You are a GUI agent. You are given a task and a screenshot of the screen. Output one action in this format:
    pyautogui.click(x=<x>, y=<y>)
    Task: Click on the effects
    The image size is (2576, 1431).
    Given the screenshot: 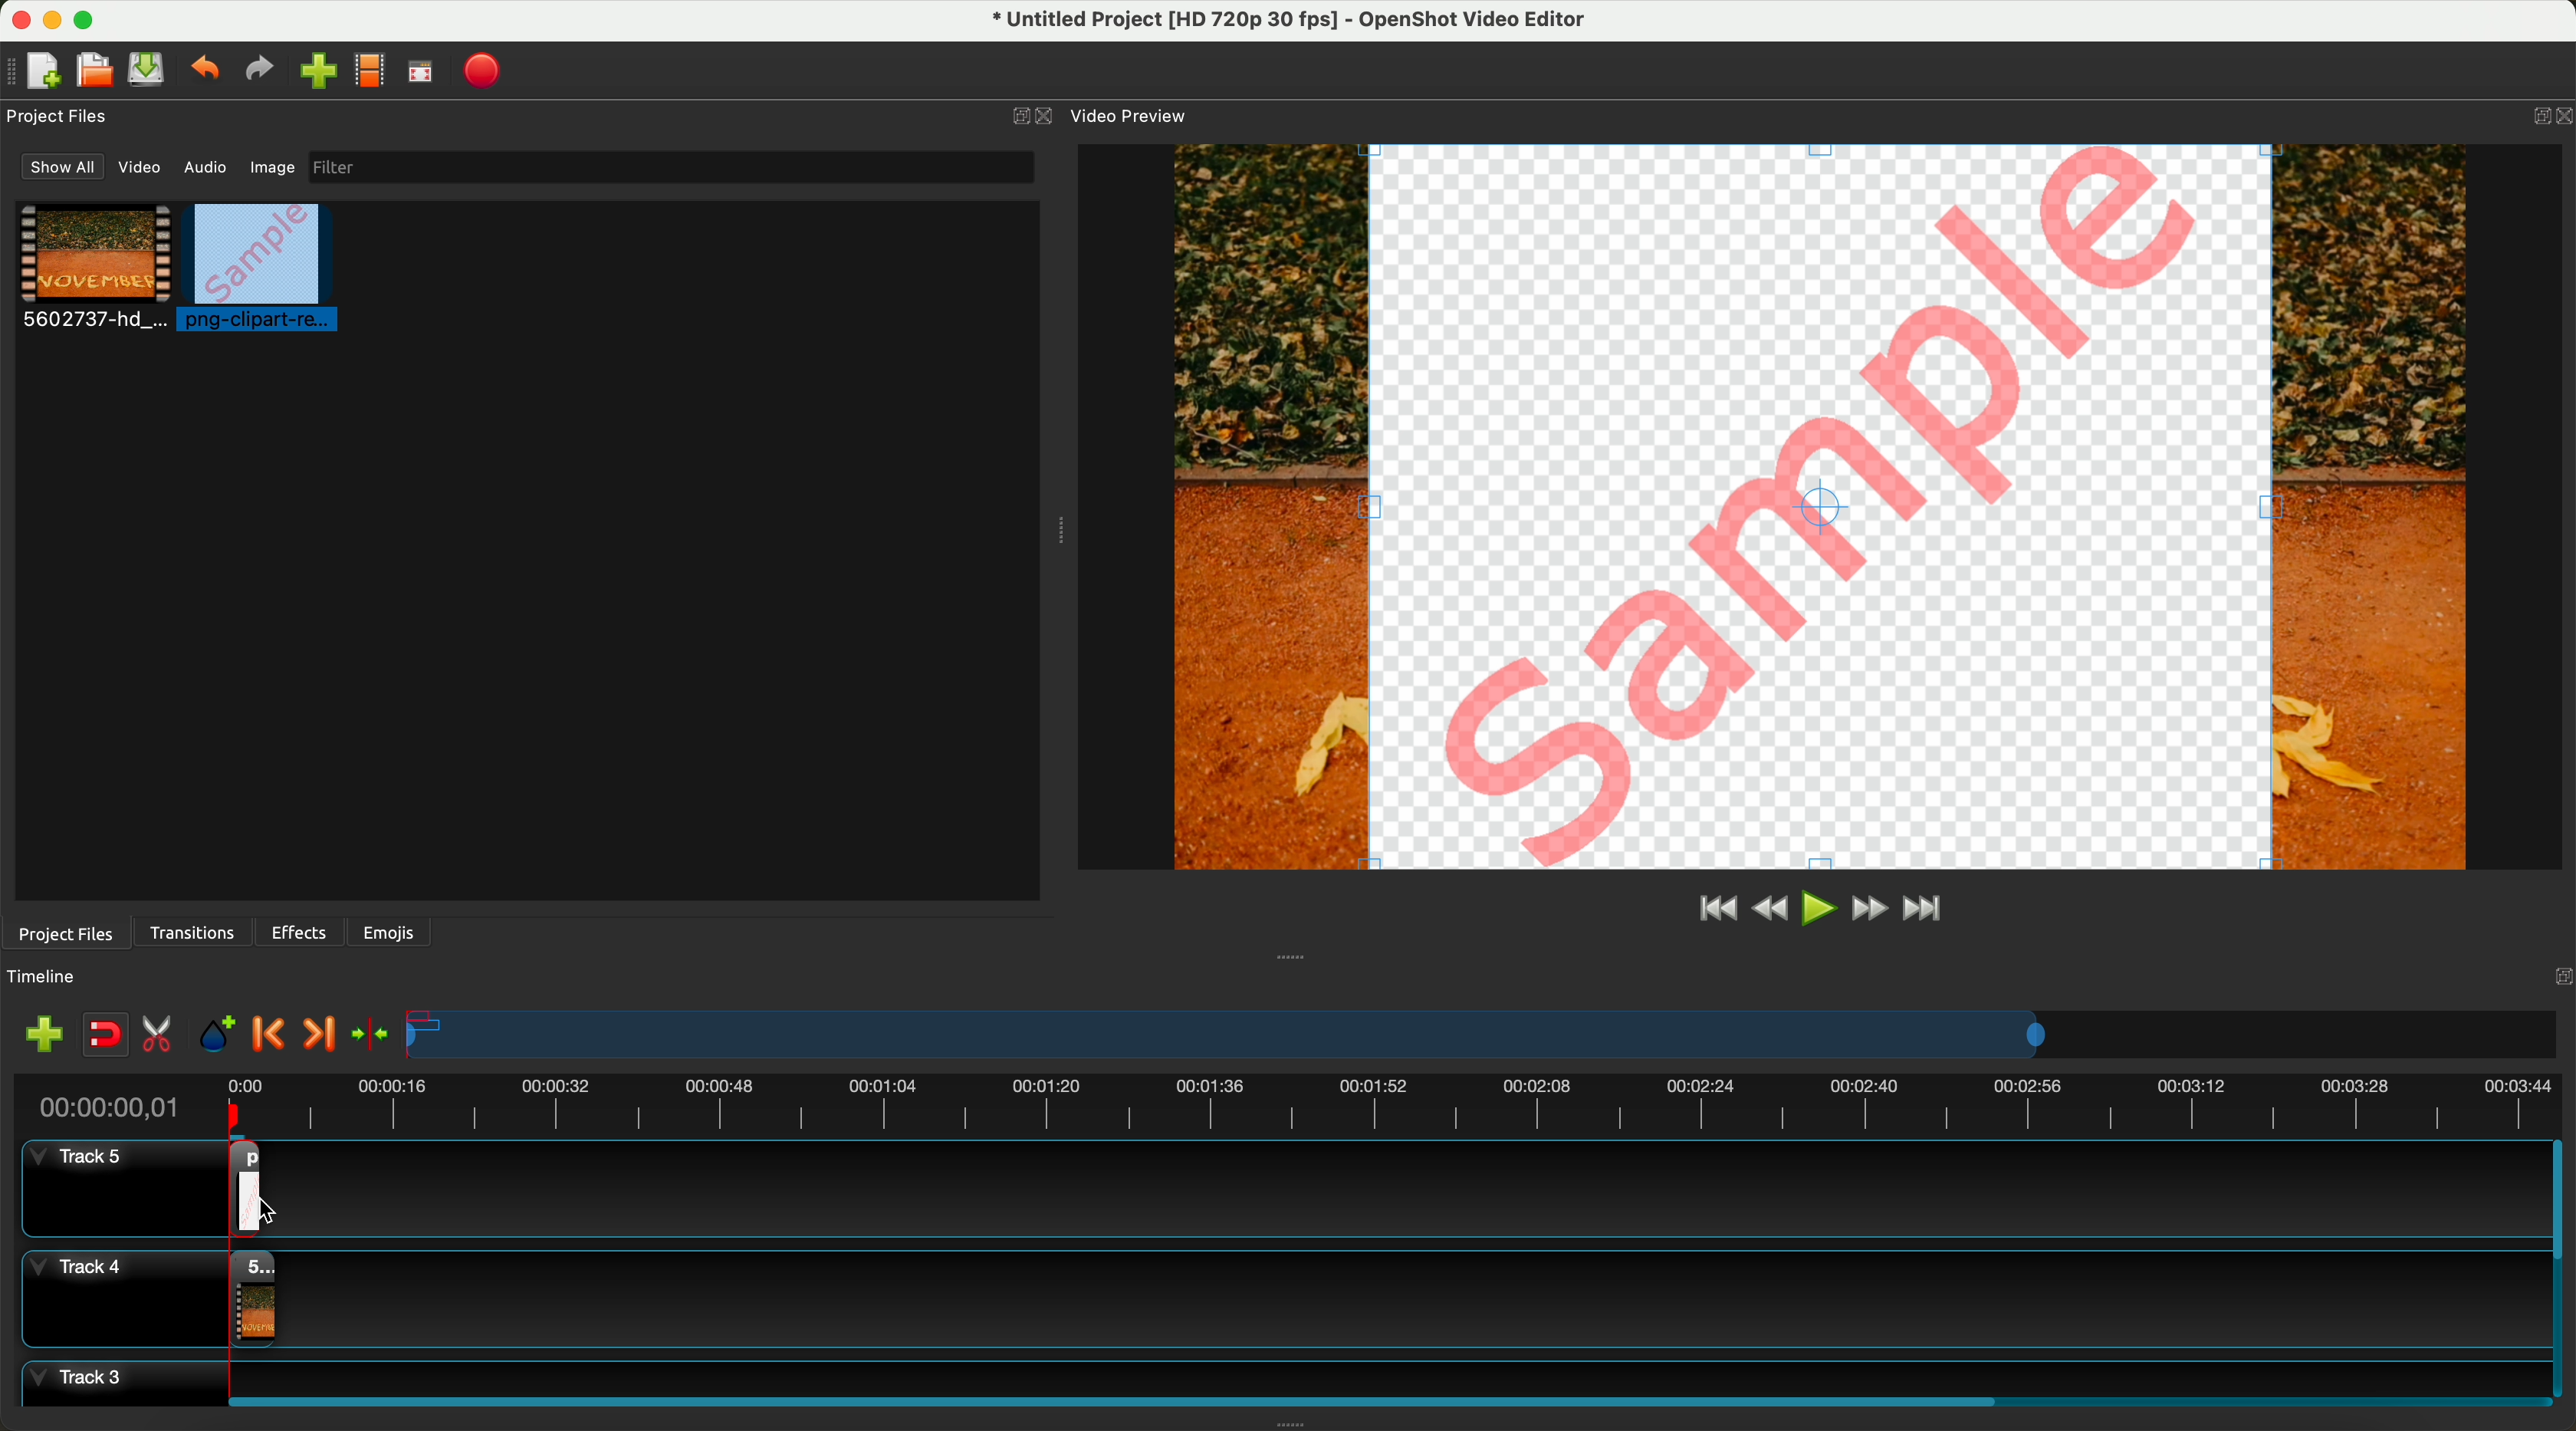 What is the action you would take?
    pyautogui.click(x=301, y=932)
    